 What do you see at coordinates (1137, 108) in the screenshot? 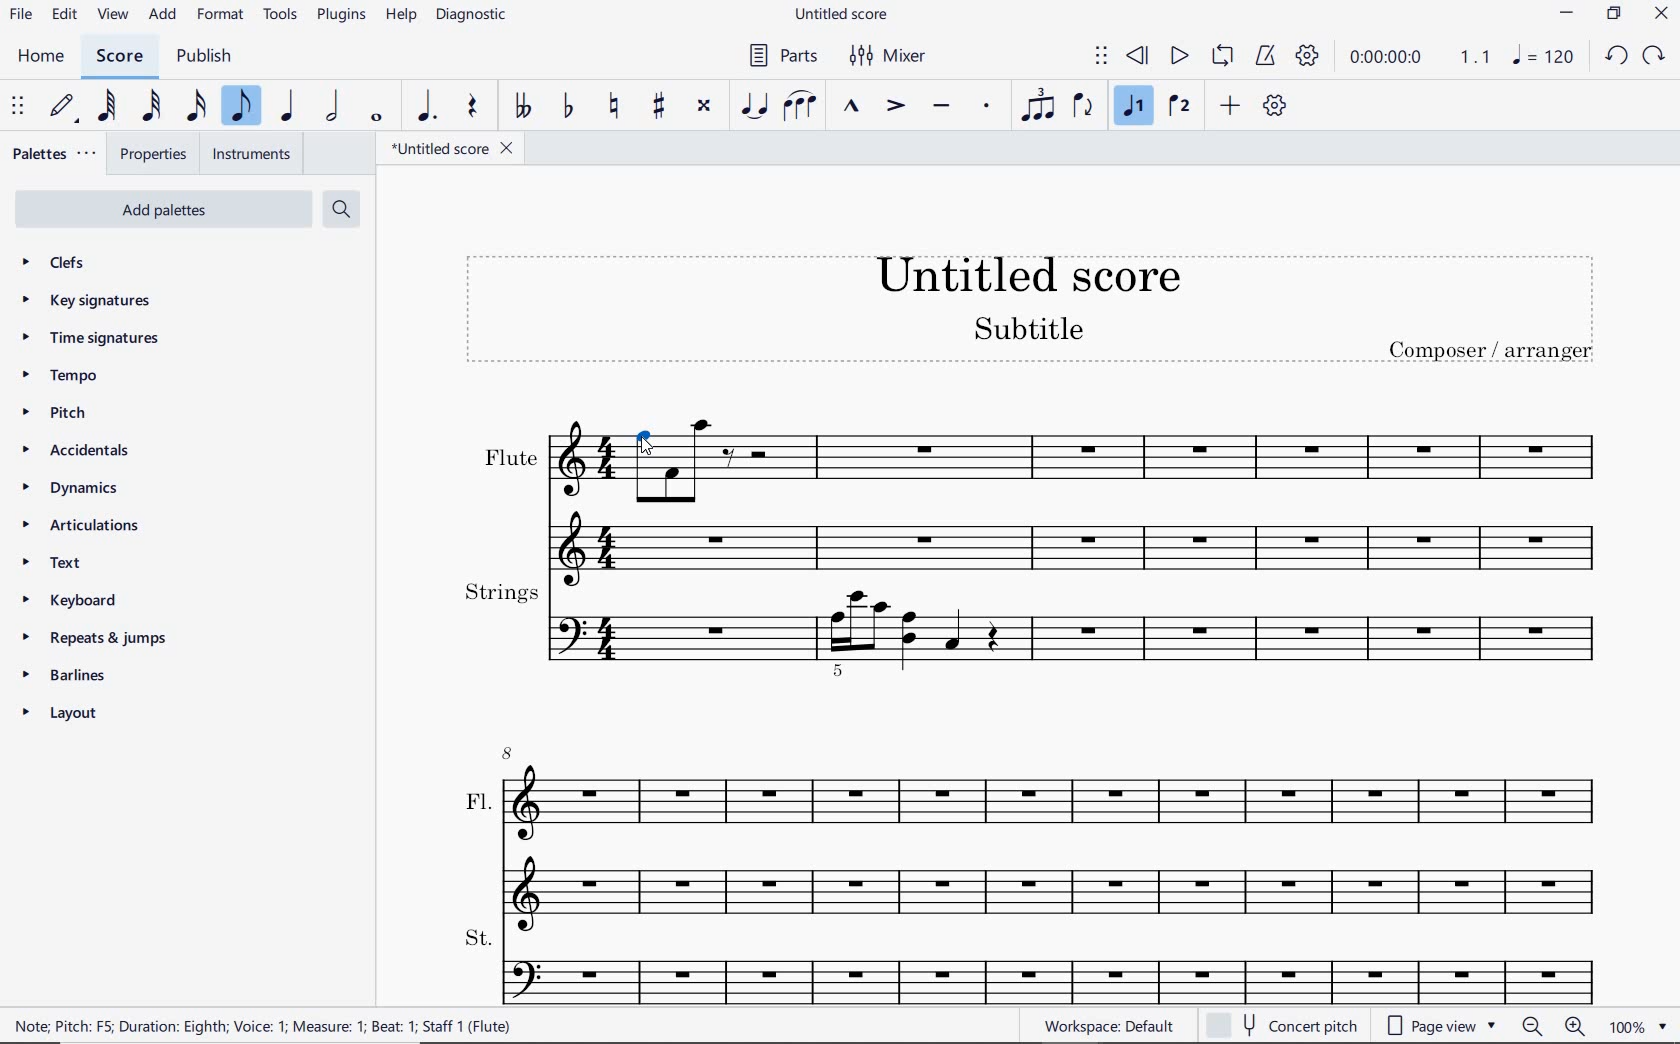
I see `VOICE 1` at bounding box center [1137, 108].